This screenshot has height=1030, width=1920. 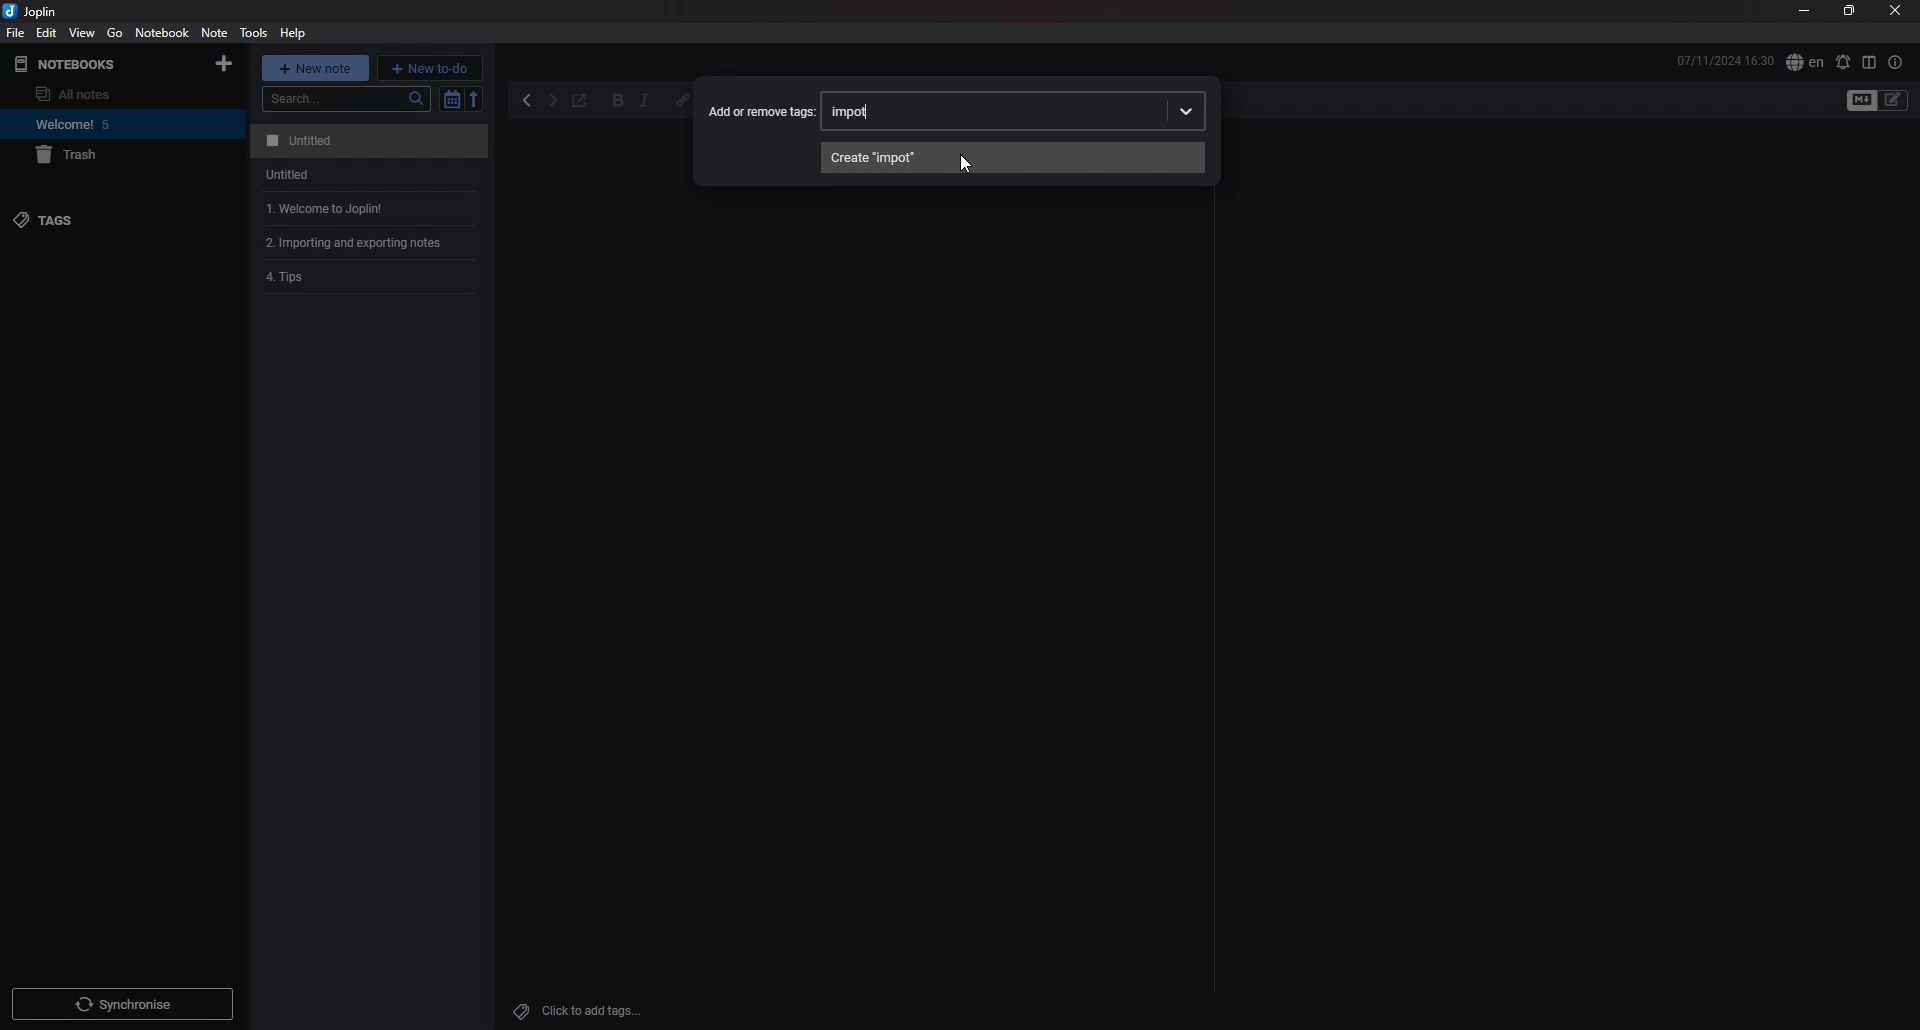 What do you see at coordinates (34, 12) in the screenshot?
I see `joplin` at bounding box center [34, 12].